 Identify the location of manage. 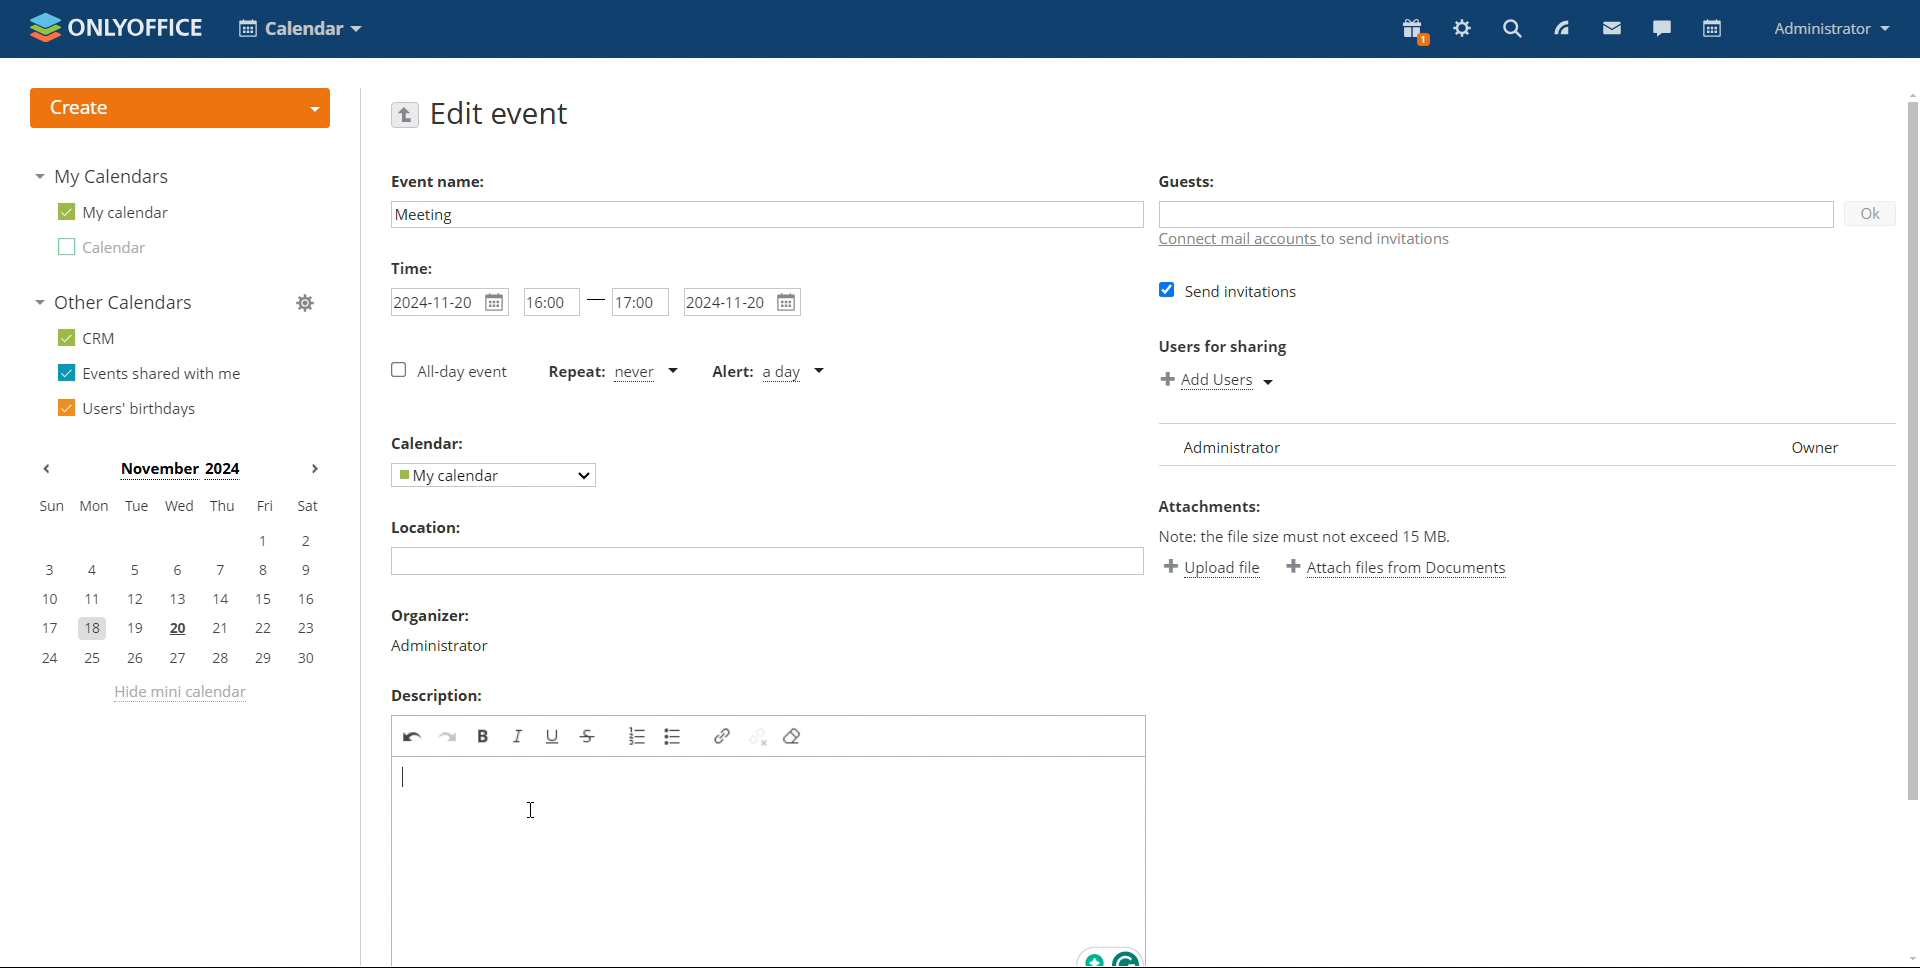
(305, 303).